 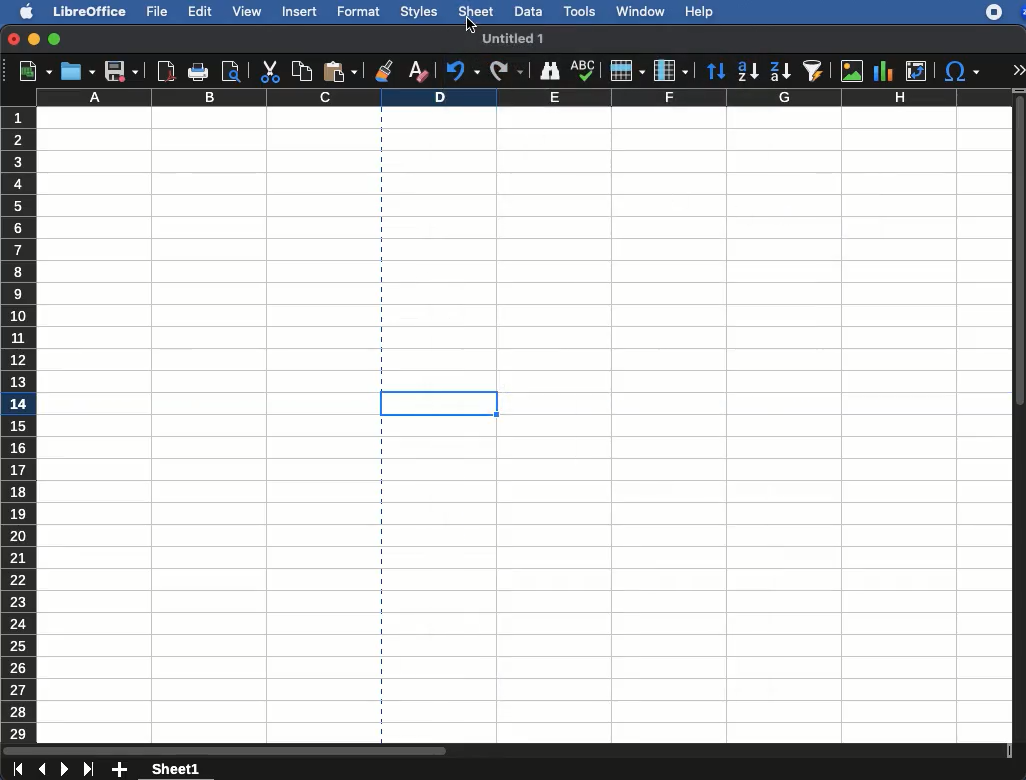 I want to click on print preview, so click(x=230, y=71).